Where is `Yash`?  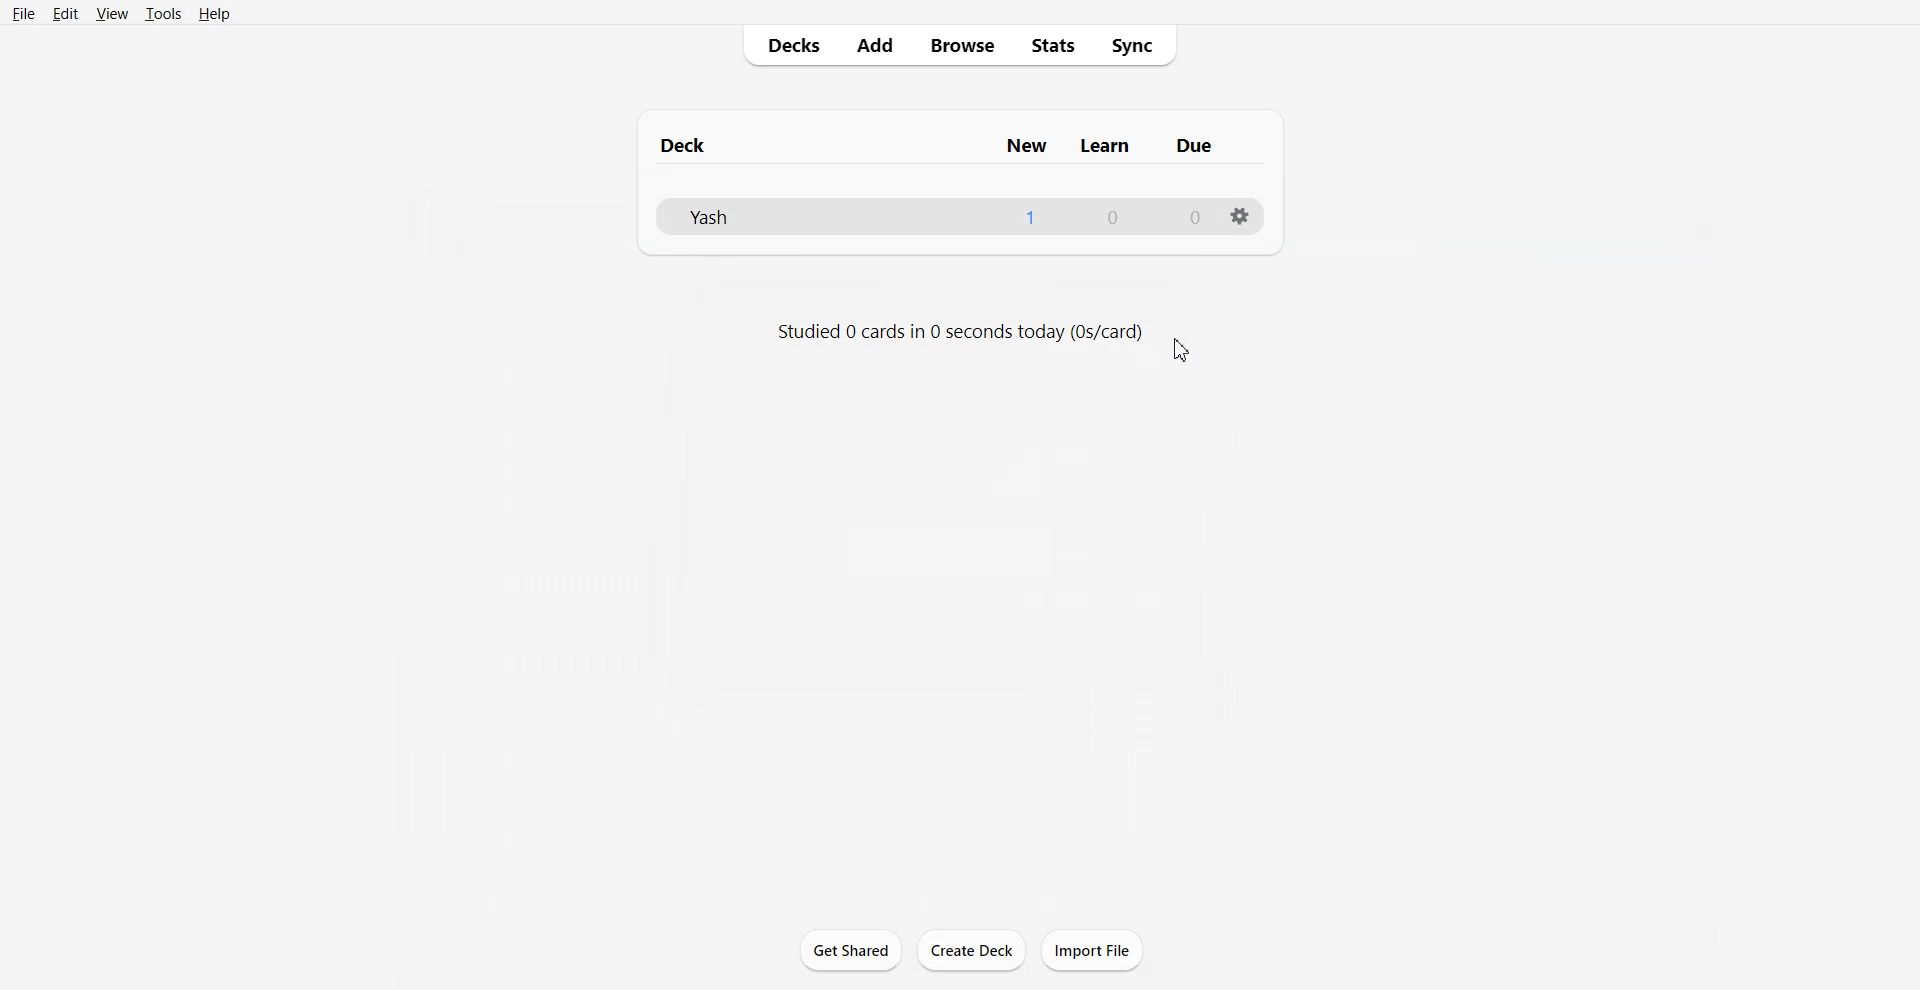 Yash is located at coordinates (709, 216).